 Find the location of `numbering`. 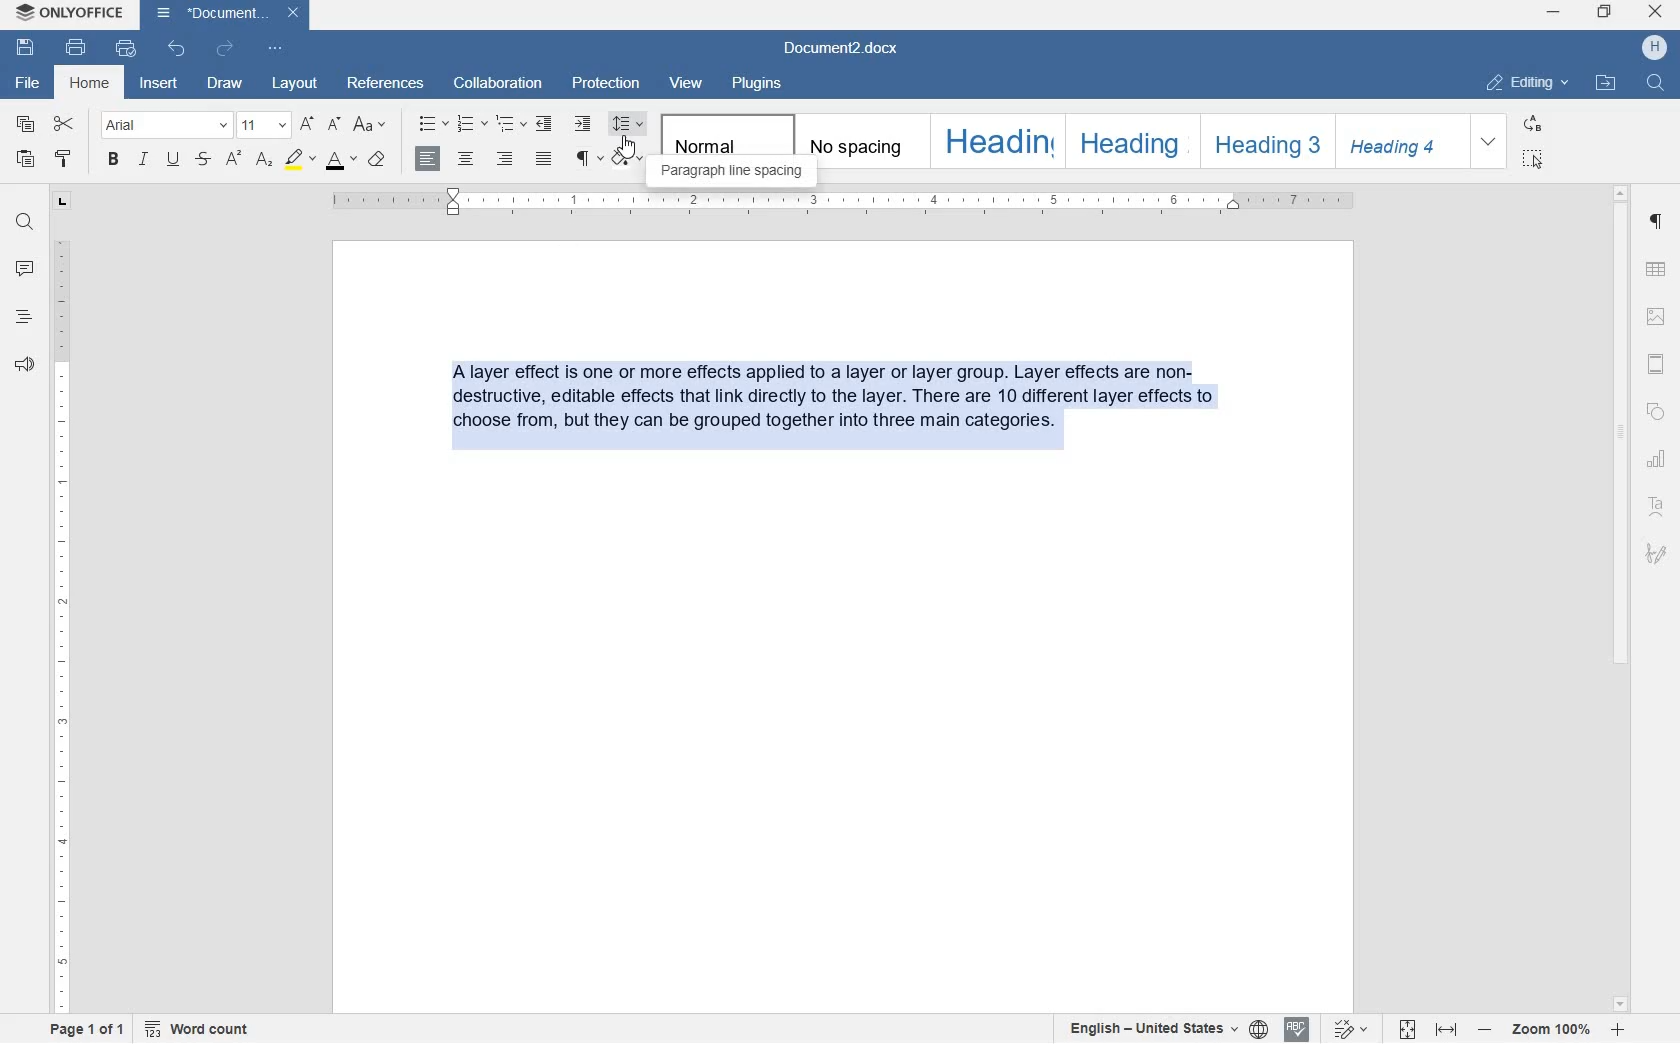

numbering is located at coordinates (469, 124).